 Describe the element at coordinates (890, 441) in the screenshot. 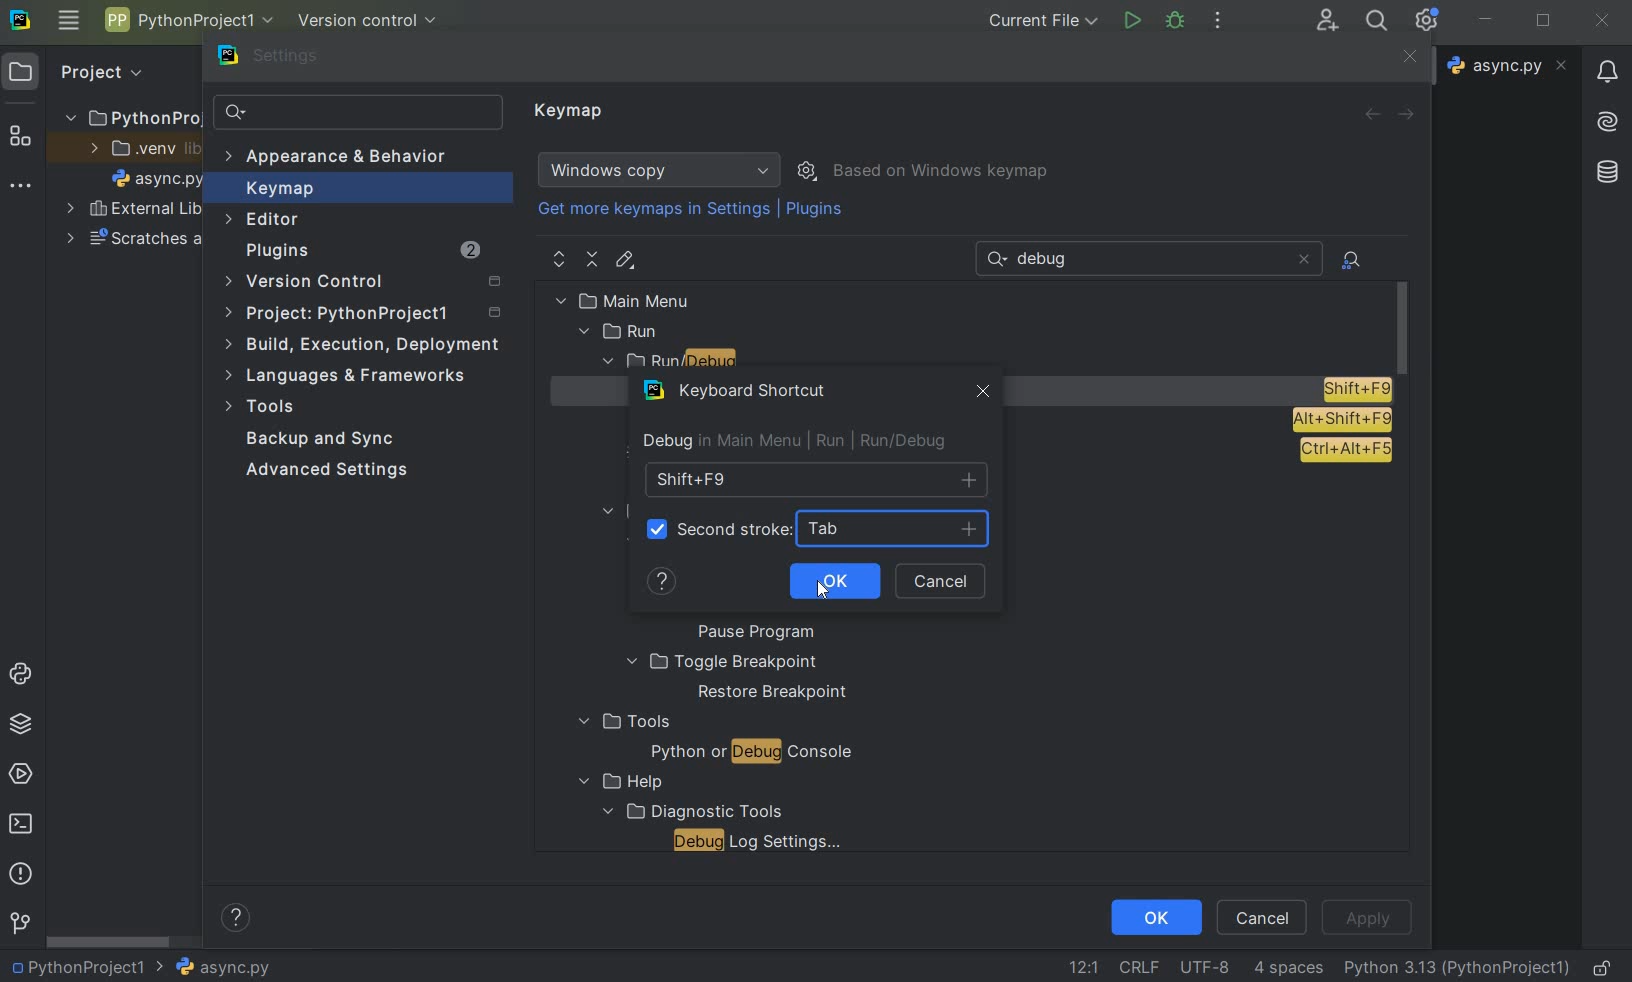

I see `run/debug` at that location.